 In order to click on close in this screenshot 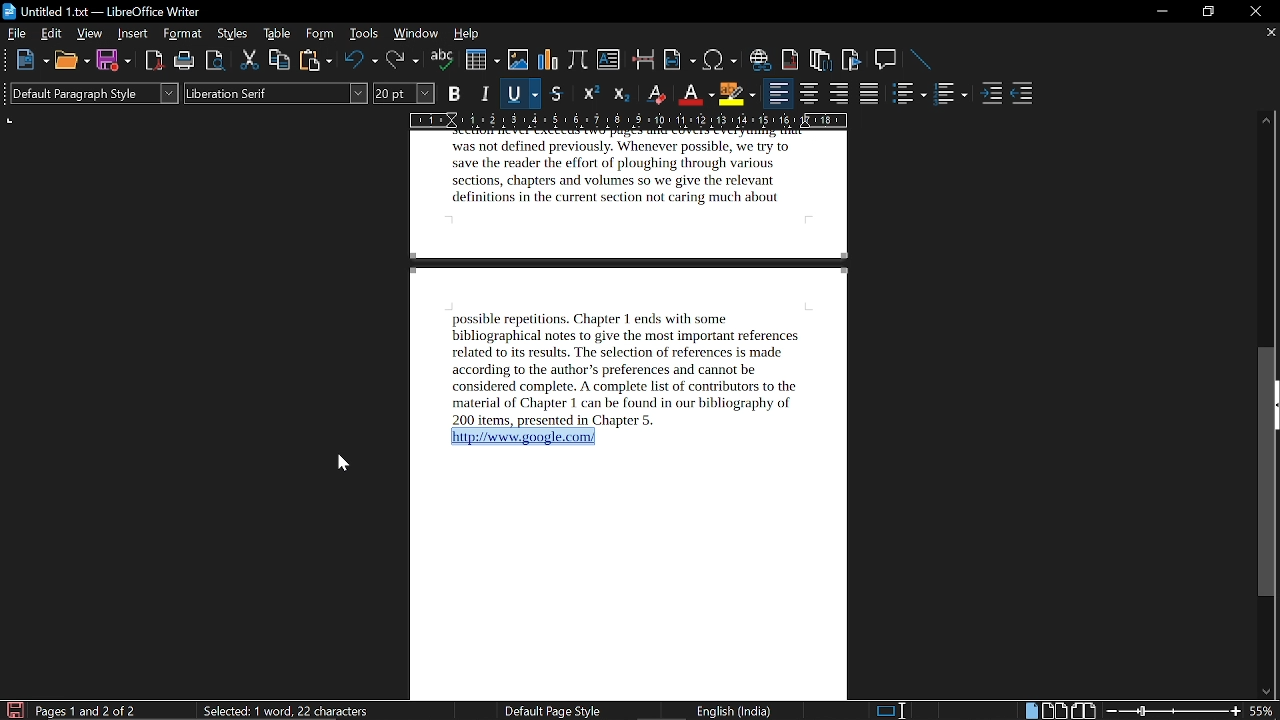, I will do `click(1252, 11)`.